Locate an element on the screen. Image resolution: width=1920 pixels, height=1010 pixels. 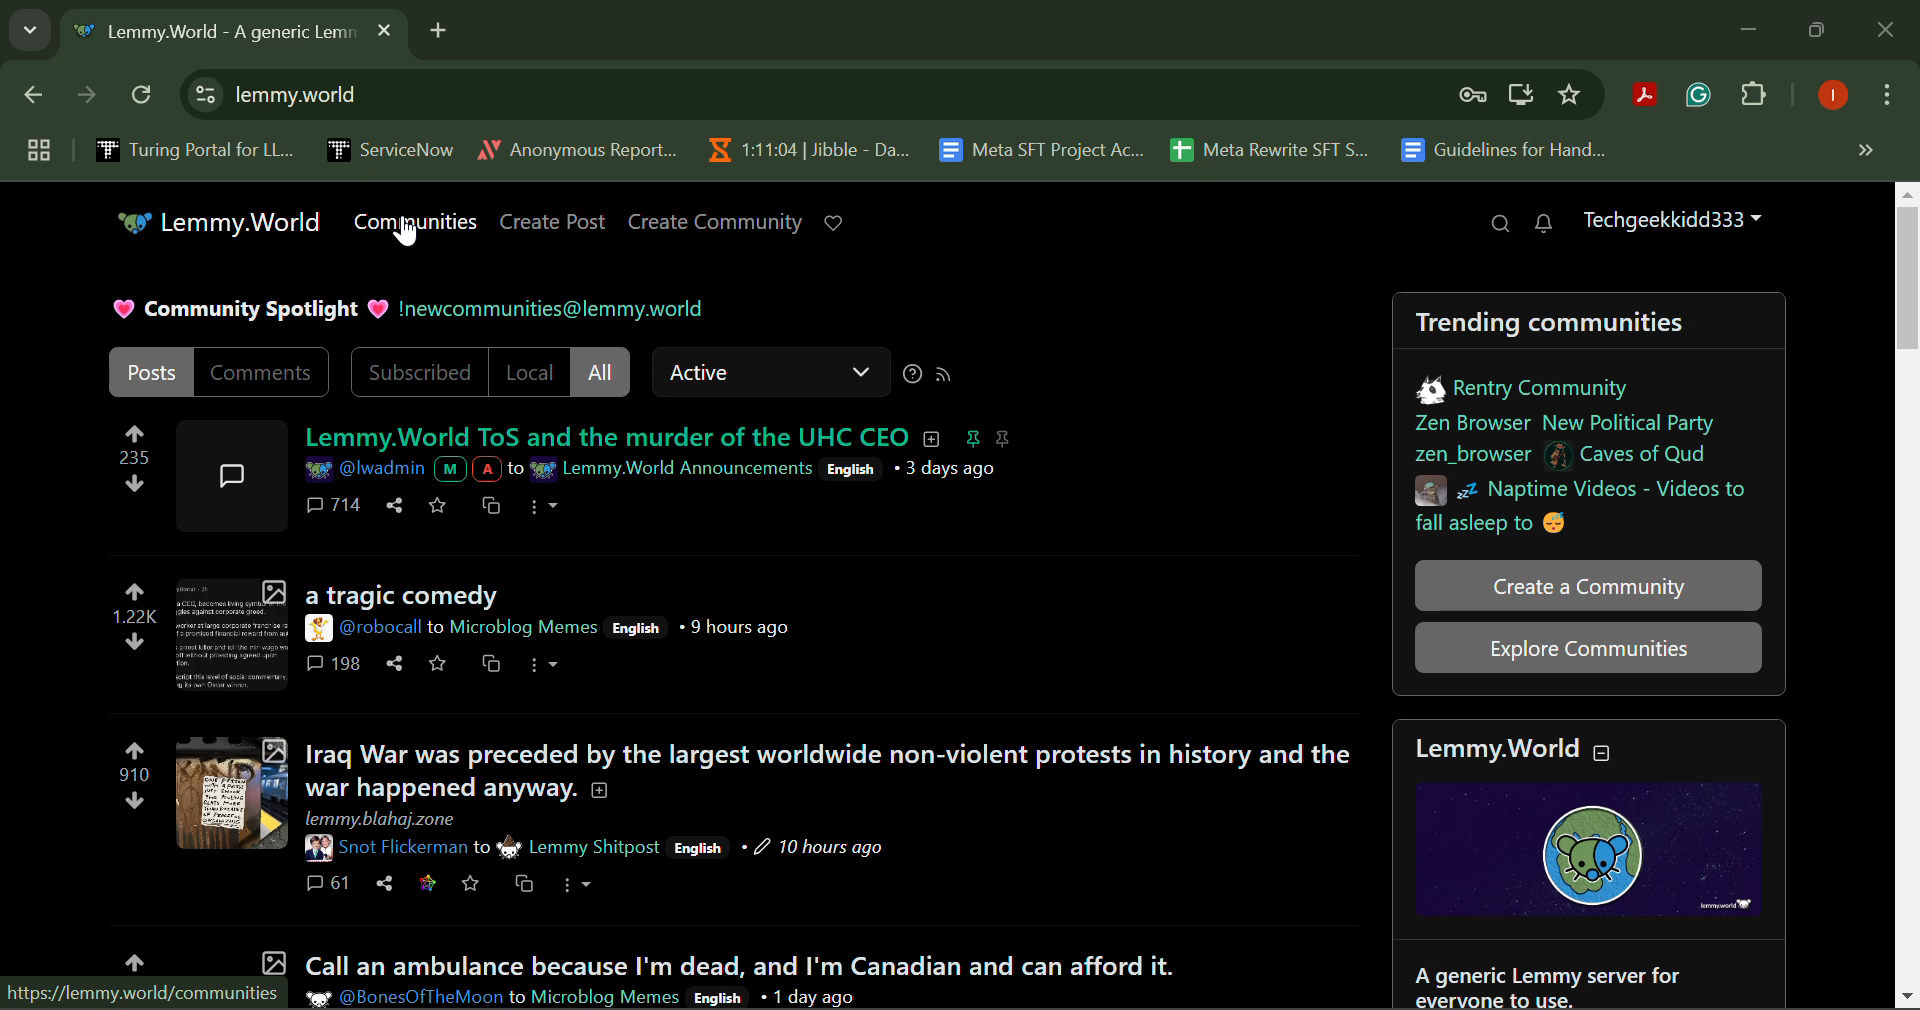
Communities is located at coordinates (420, 222).